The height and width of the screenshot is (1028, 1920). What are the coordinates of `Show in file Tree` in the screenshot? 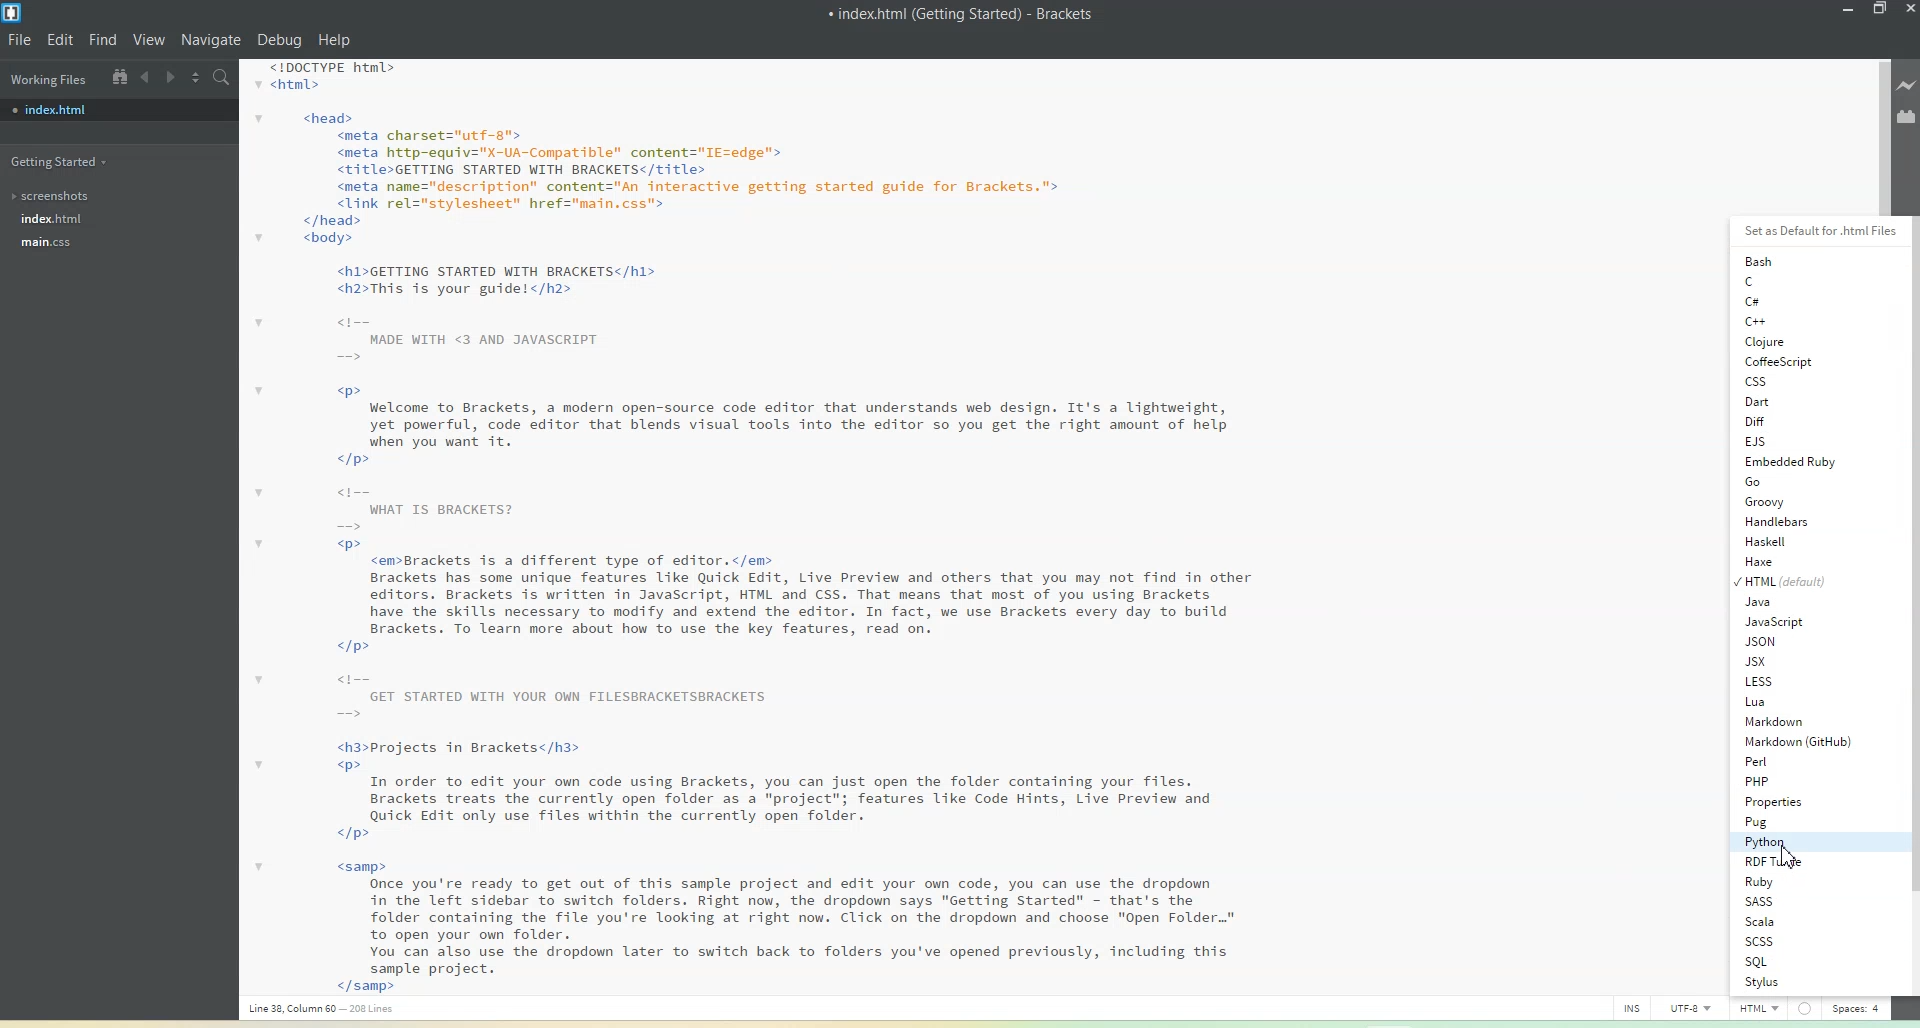 It's located at (118, 76).